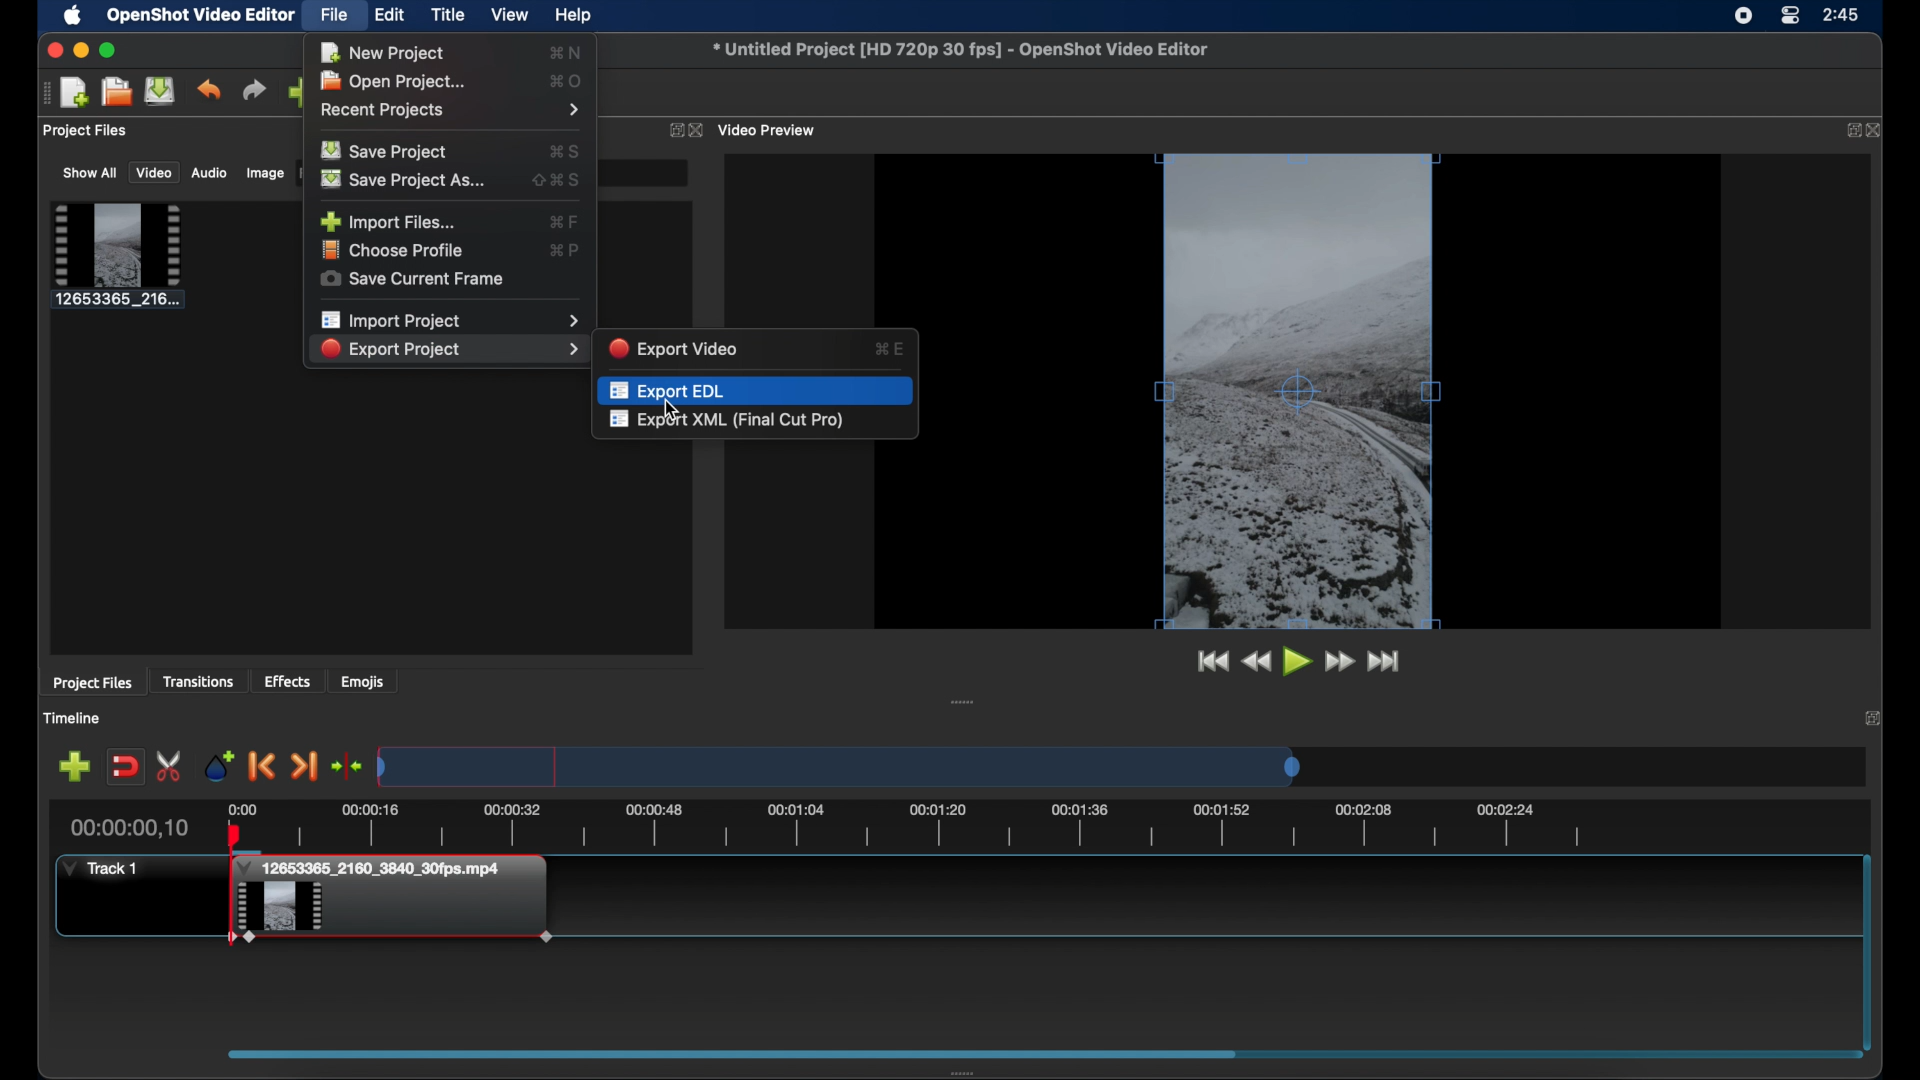  Describe the element at coordinates (110, 50) in the screenshot. I see `maximize` at that location.